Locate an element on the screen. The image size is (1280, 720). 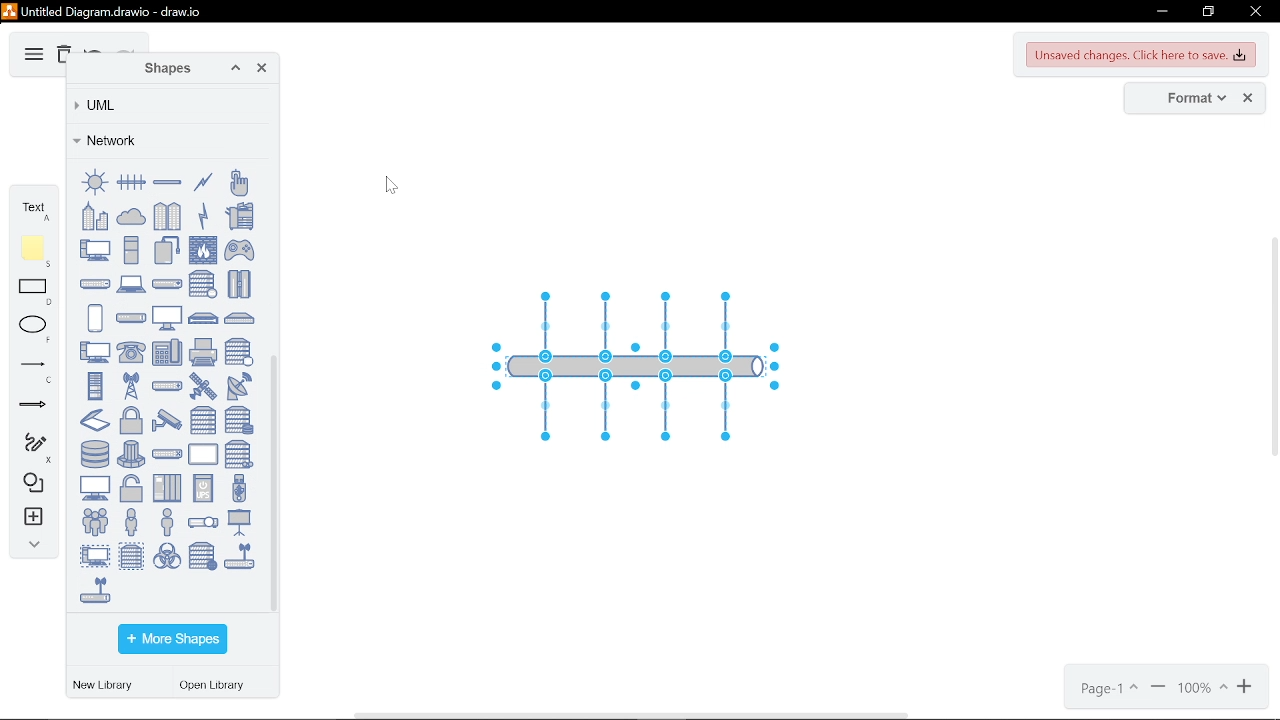
PC is located at coordinates (95, 249).